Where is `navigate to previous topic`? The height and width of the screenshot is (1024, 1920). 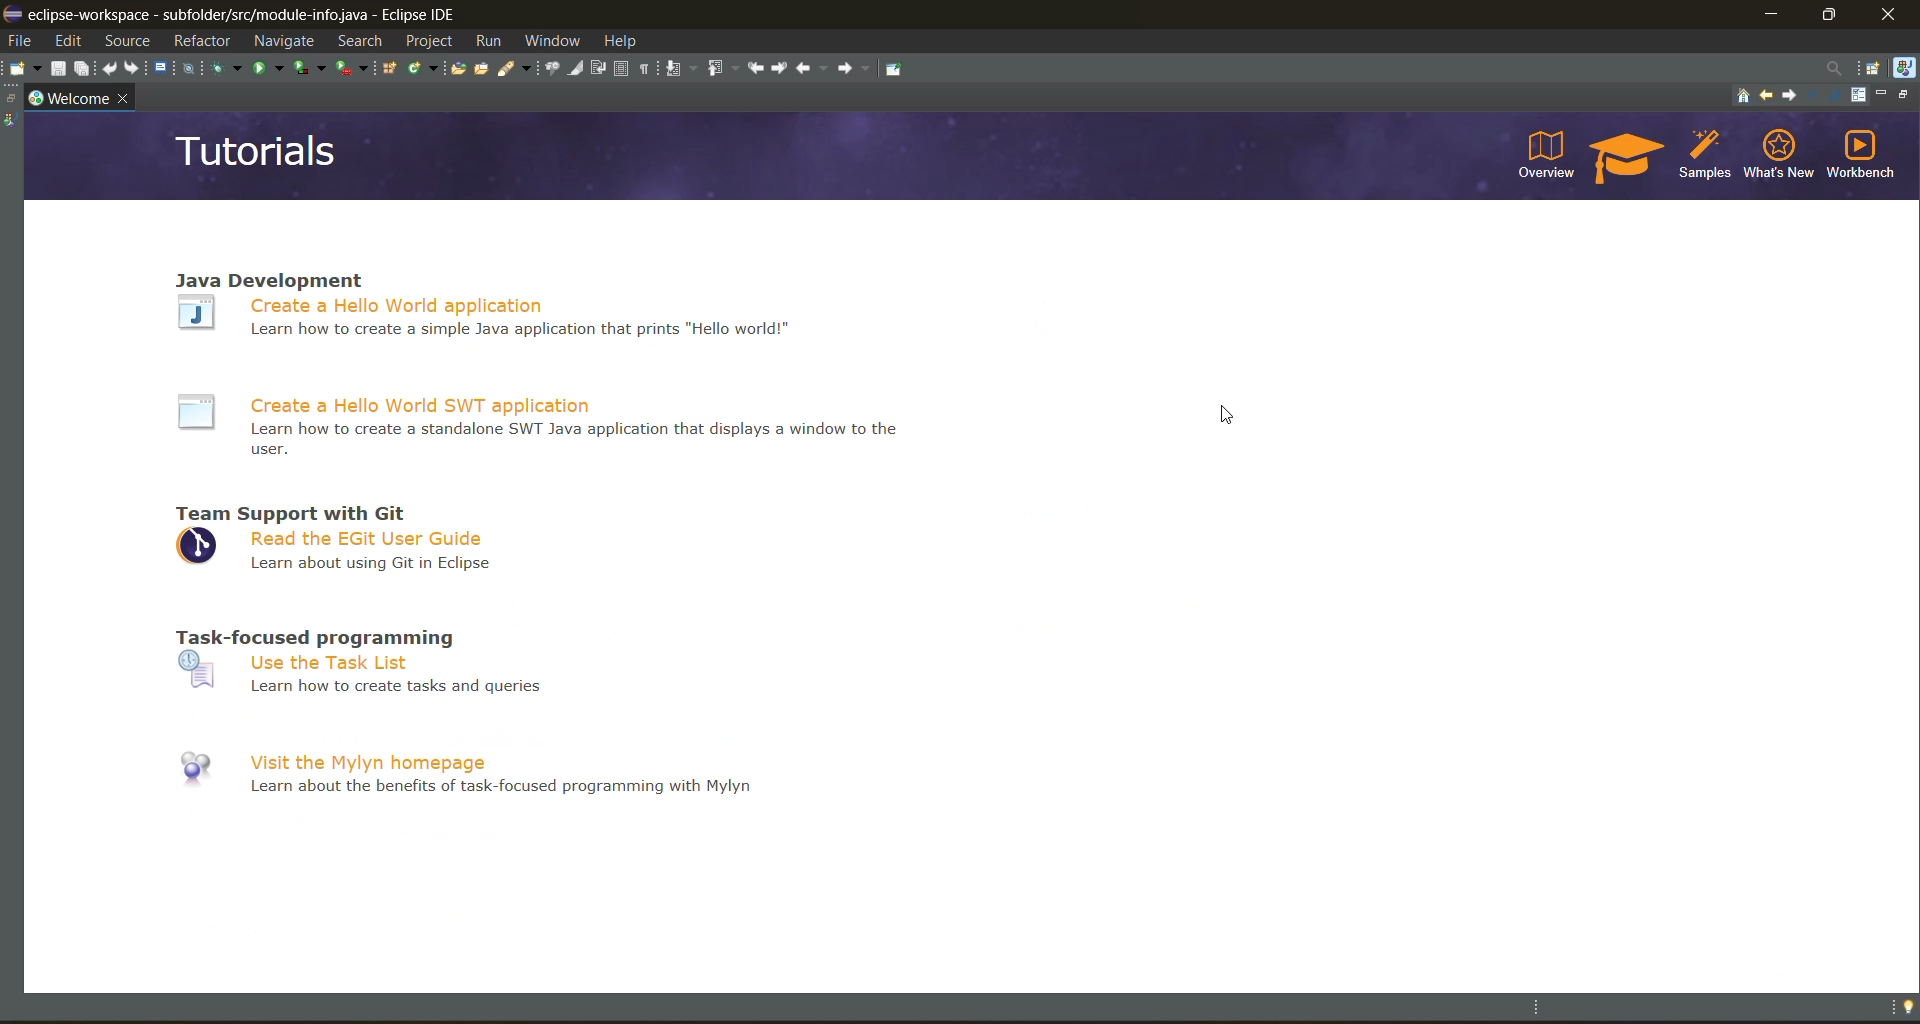 navigate to previous topic is located at coordinates (1767, 94).